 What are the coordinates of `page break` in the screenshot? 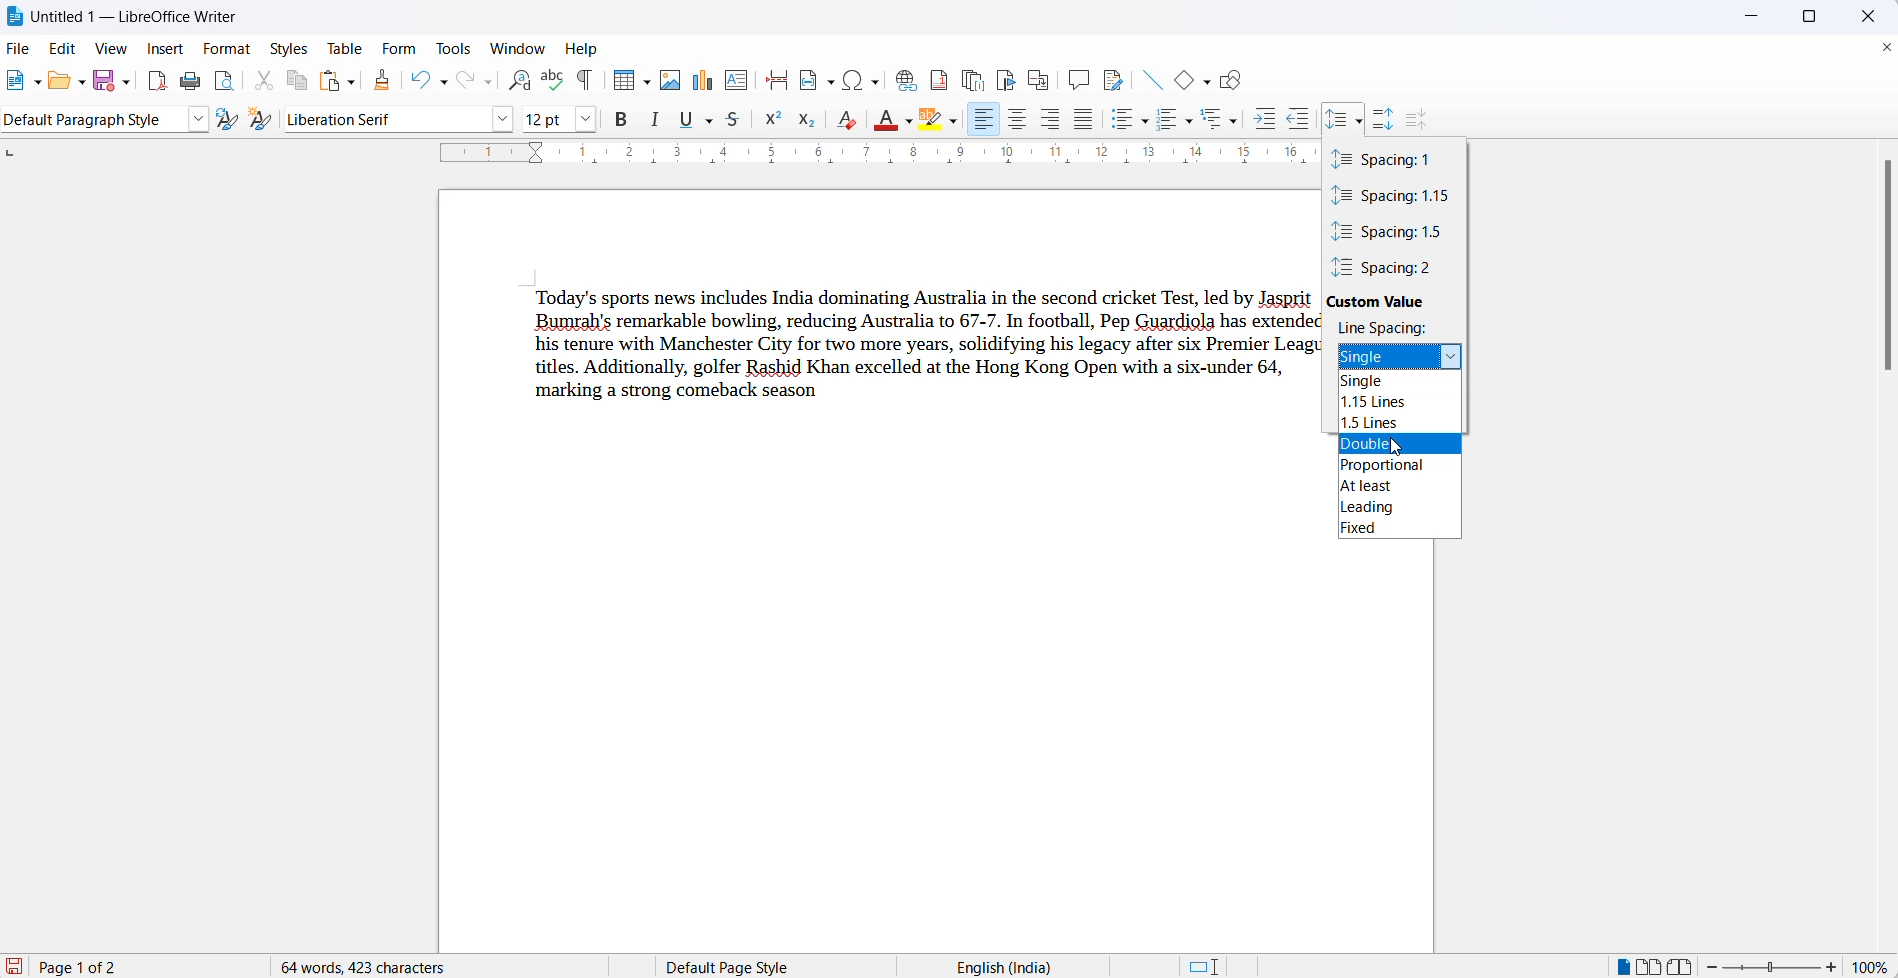 It's located at (776, 80).